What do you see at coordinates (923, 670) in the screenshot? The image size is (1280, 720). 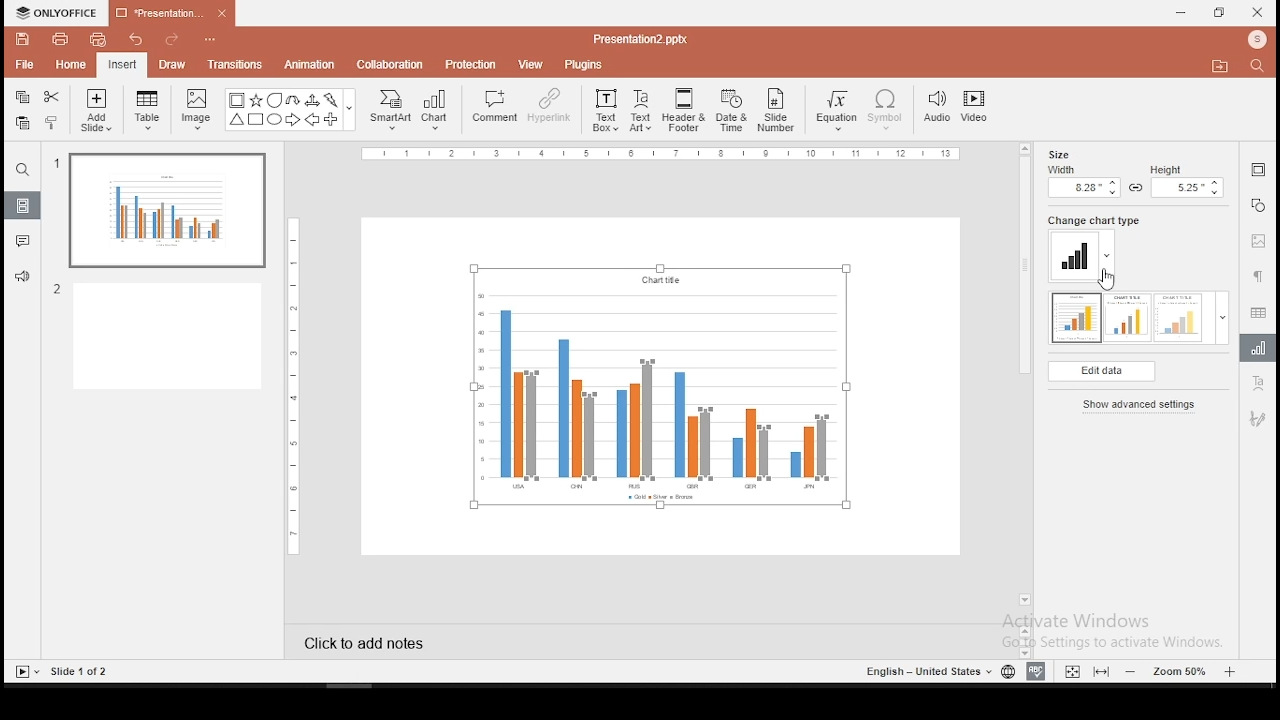 I see `English` at bounding box center [923, 670].